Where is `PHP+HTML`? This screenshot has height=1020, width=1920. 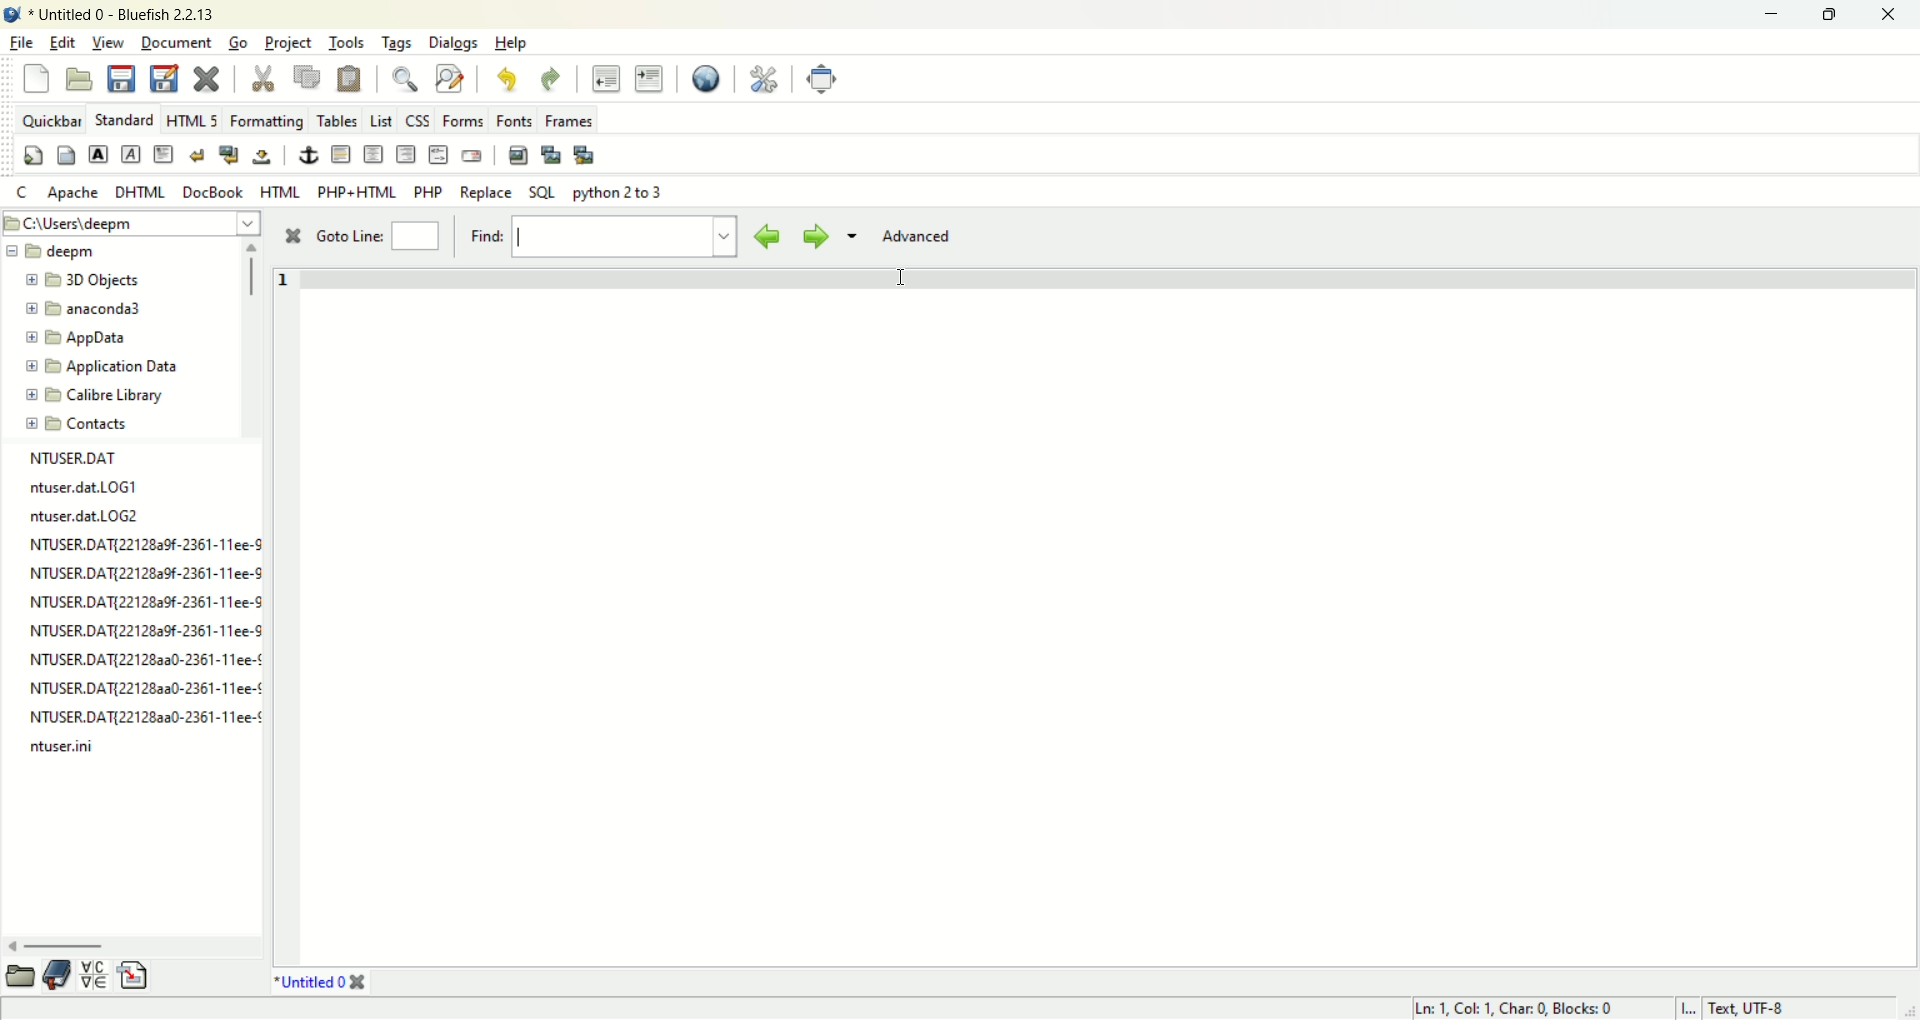
PHP+HTML is located at coordinates (358, 192).